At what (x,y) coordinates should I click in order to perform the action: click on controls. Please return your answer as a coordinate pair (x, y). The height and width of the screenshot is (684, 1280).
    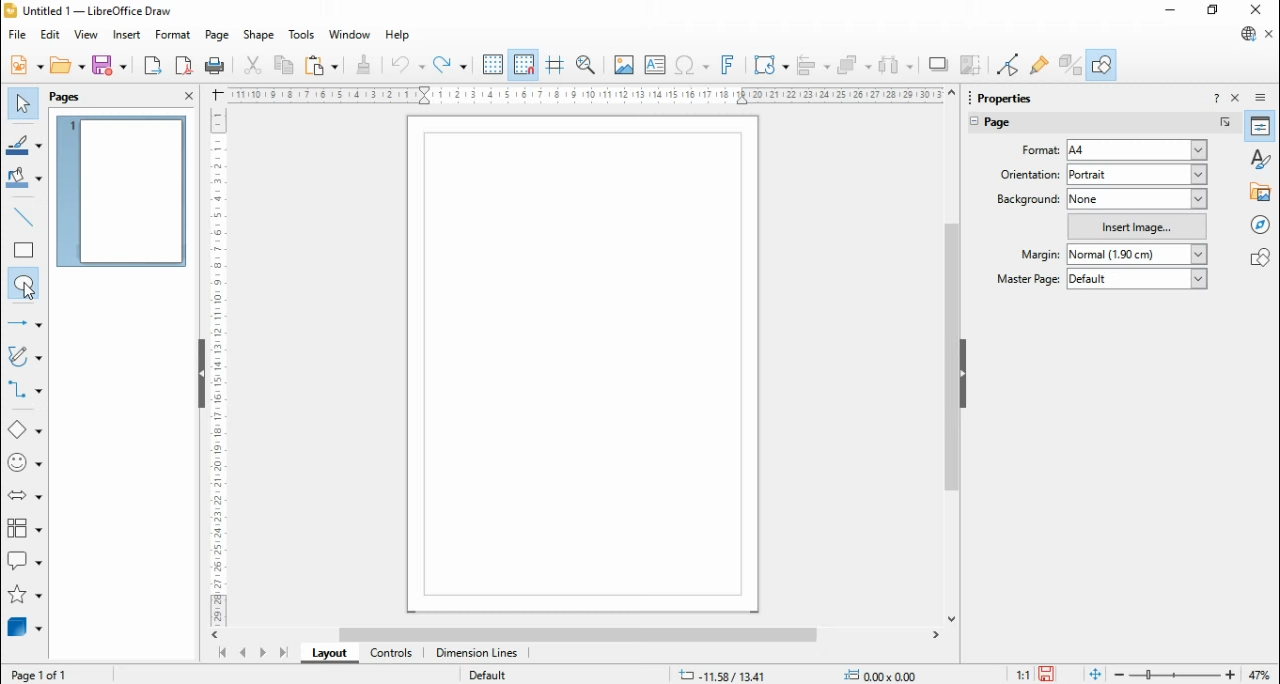
    Looking at the image, I should click on (390, 654).